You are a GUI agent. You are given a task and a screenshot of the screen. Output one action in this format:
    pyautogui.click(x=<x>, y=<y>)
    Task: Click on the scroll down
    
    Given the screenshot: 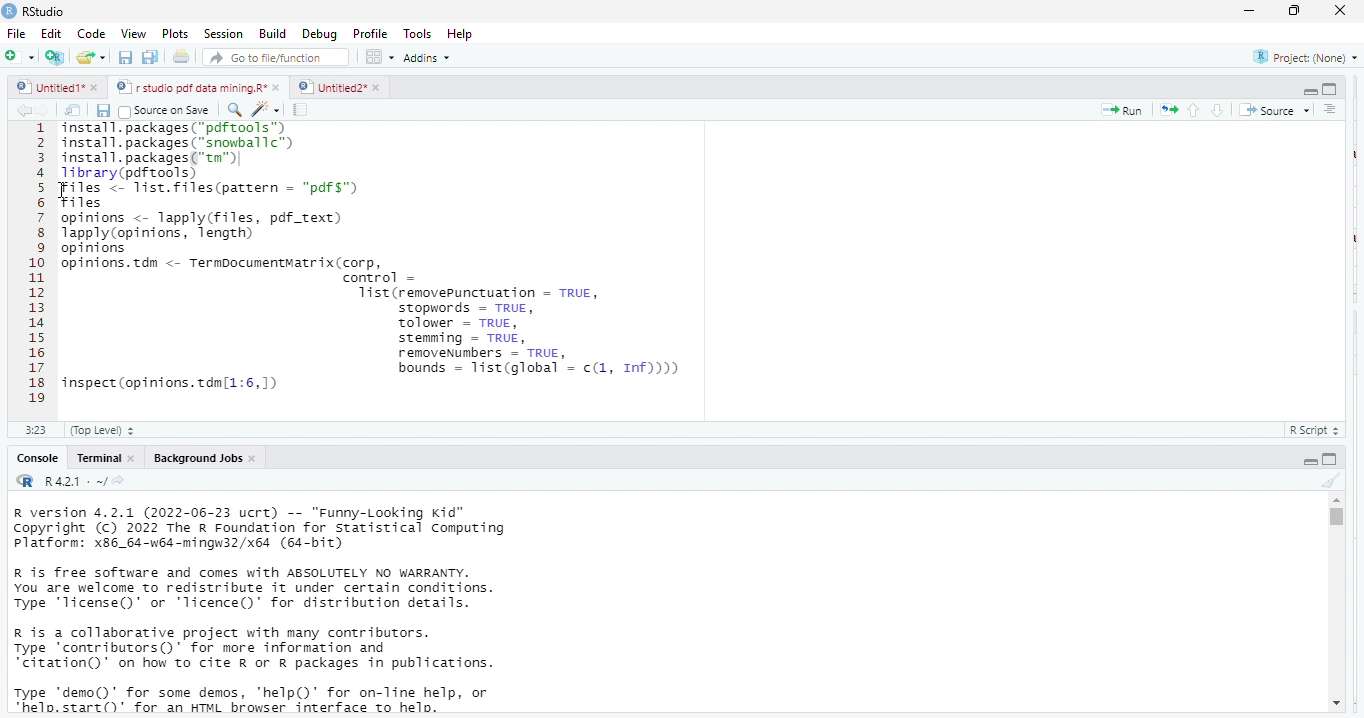 What is the action you would take?
    pyautogui.click(x=1335, y=705)
    